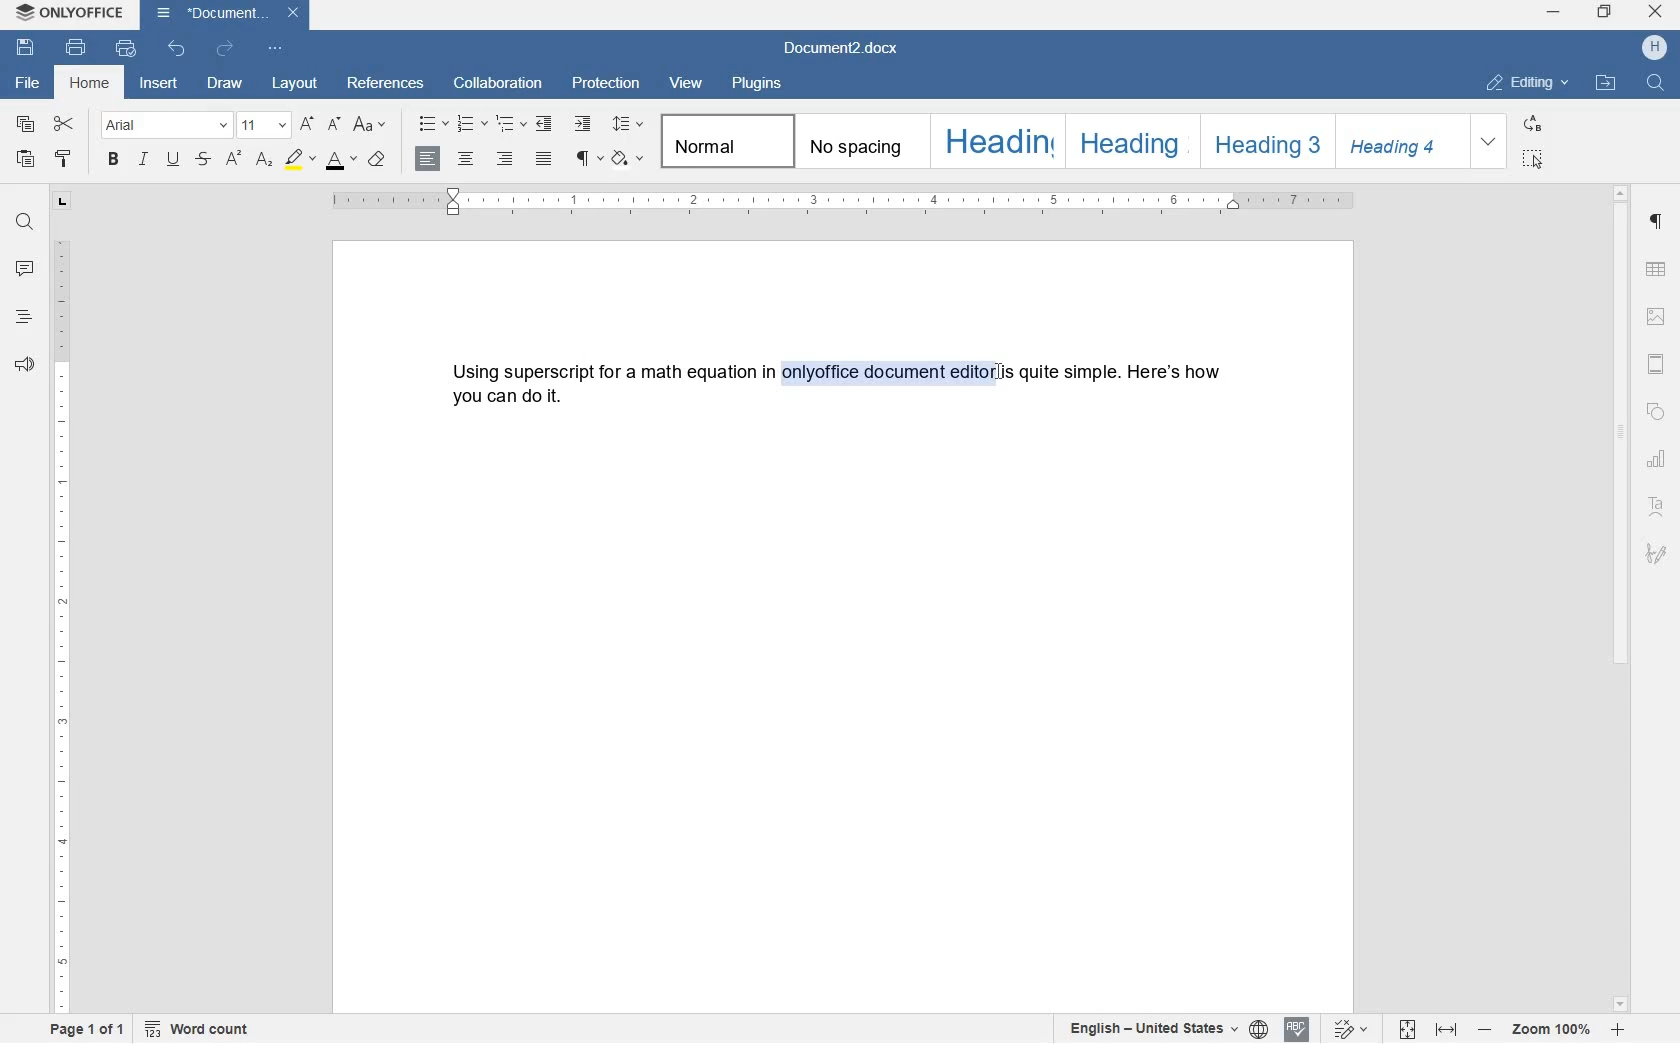 Image resolution: width=1680 pixels, height=1044 pixels. I want to click on chart, so click(1658, 459).